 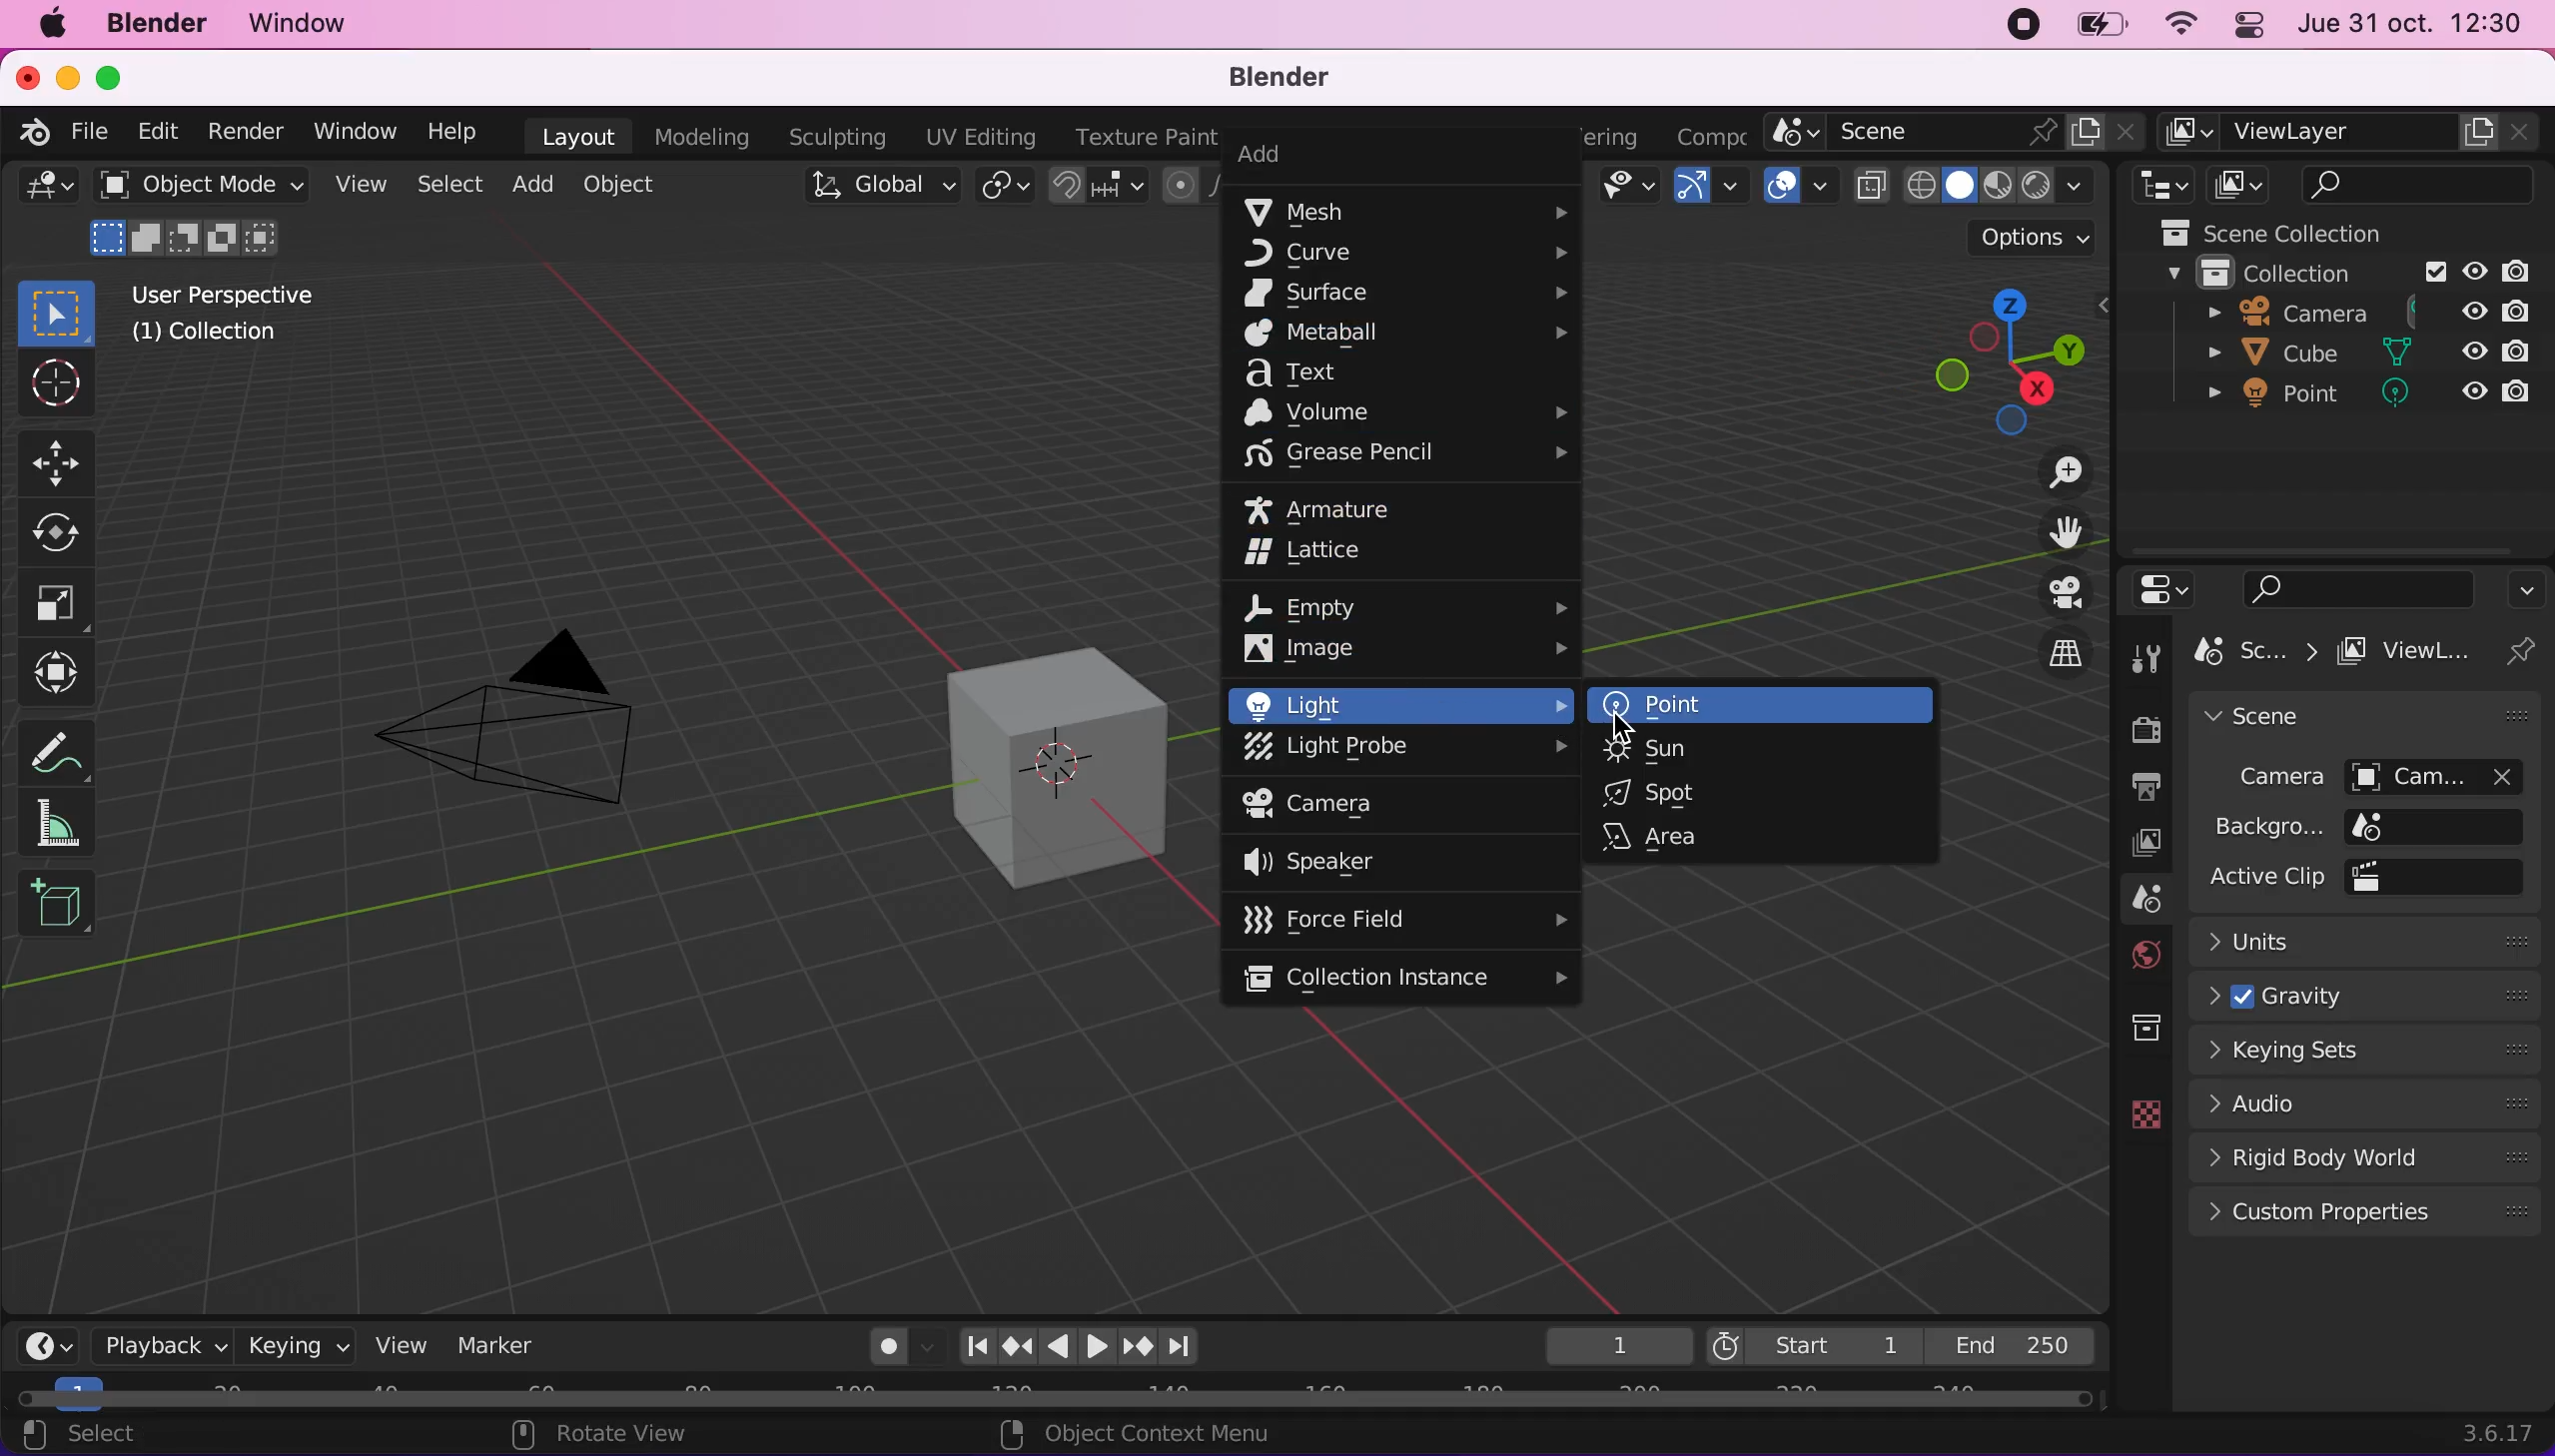 What do you see at coordinates (46, 191) in the screenshot?
I see `editor type` at bounding box center [46, 191].